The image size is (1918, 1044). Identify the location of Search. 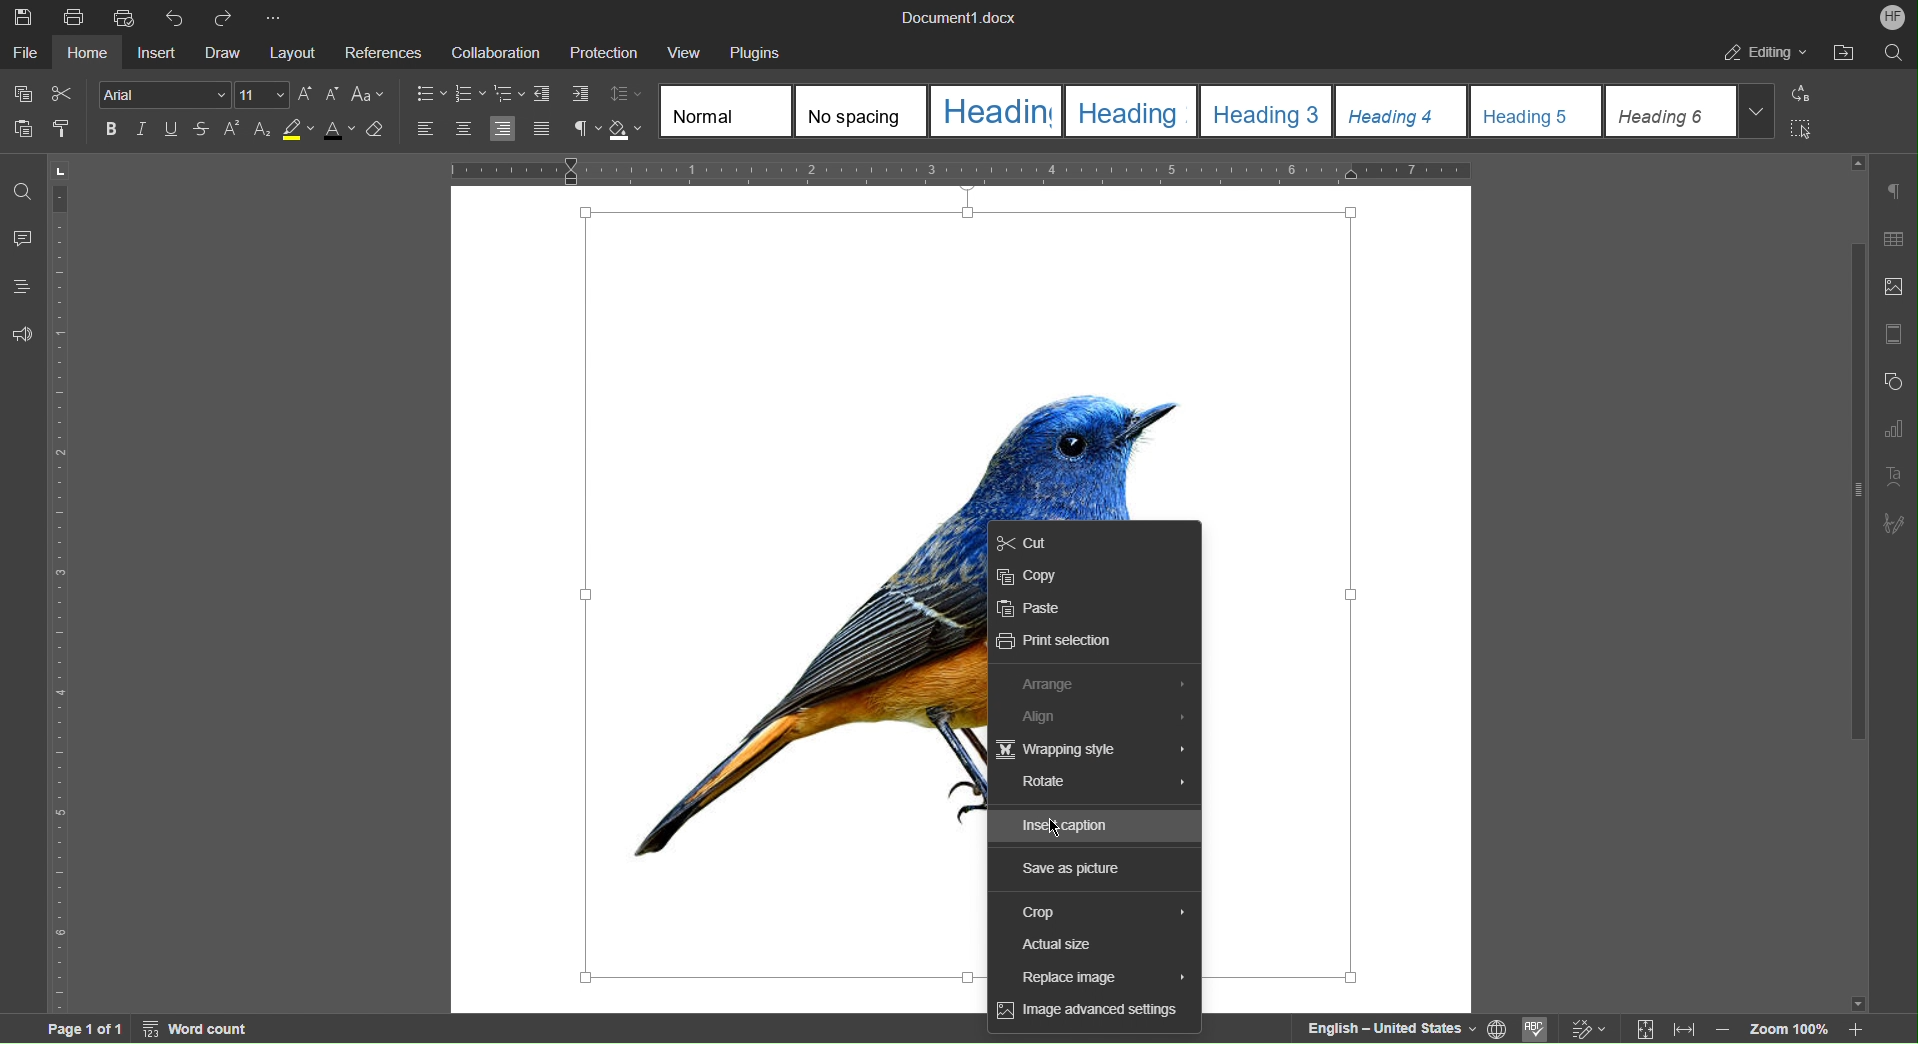
(1893, 53).